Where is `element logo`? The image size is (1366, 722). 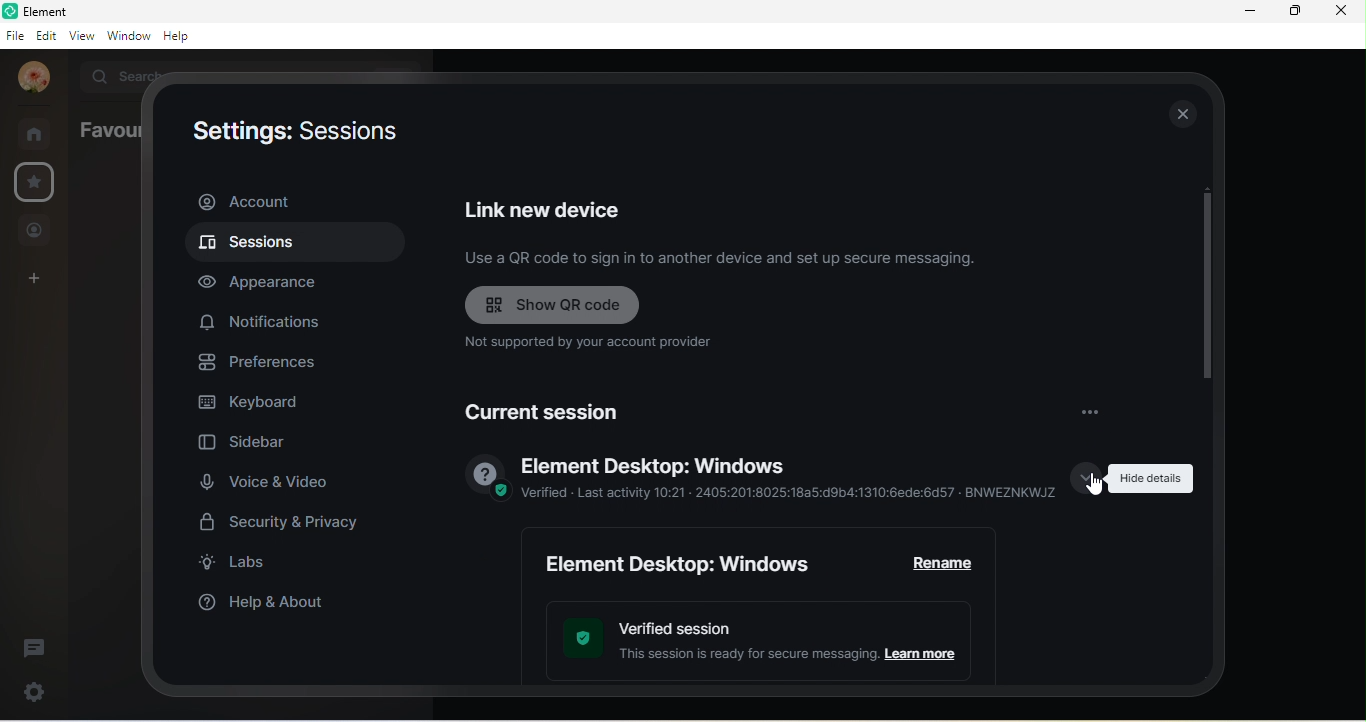 element logo is located at coordinates (10, 11).